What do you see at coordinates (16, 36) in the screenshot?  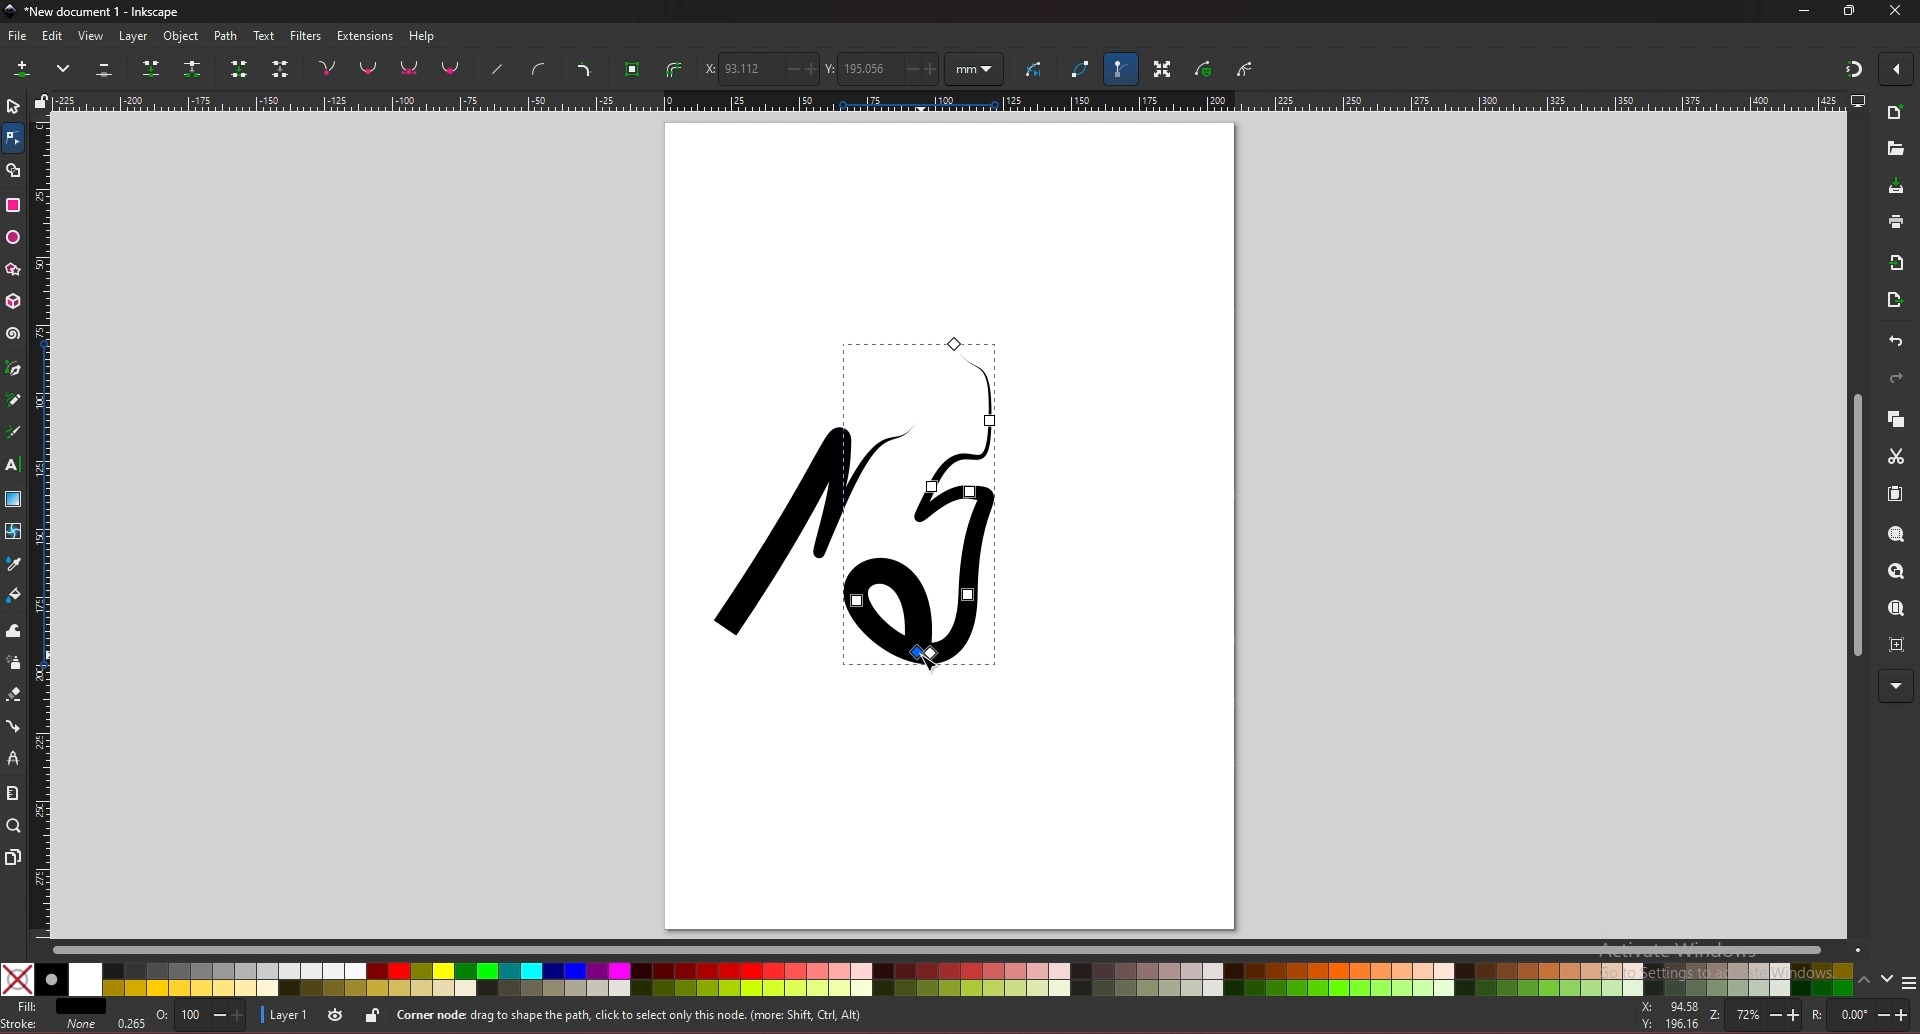 I see `file` at bounding box center [16, 36].